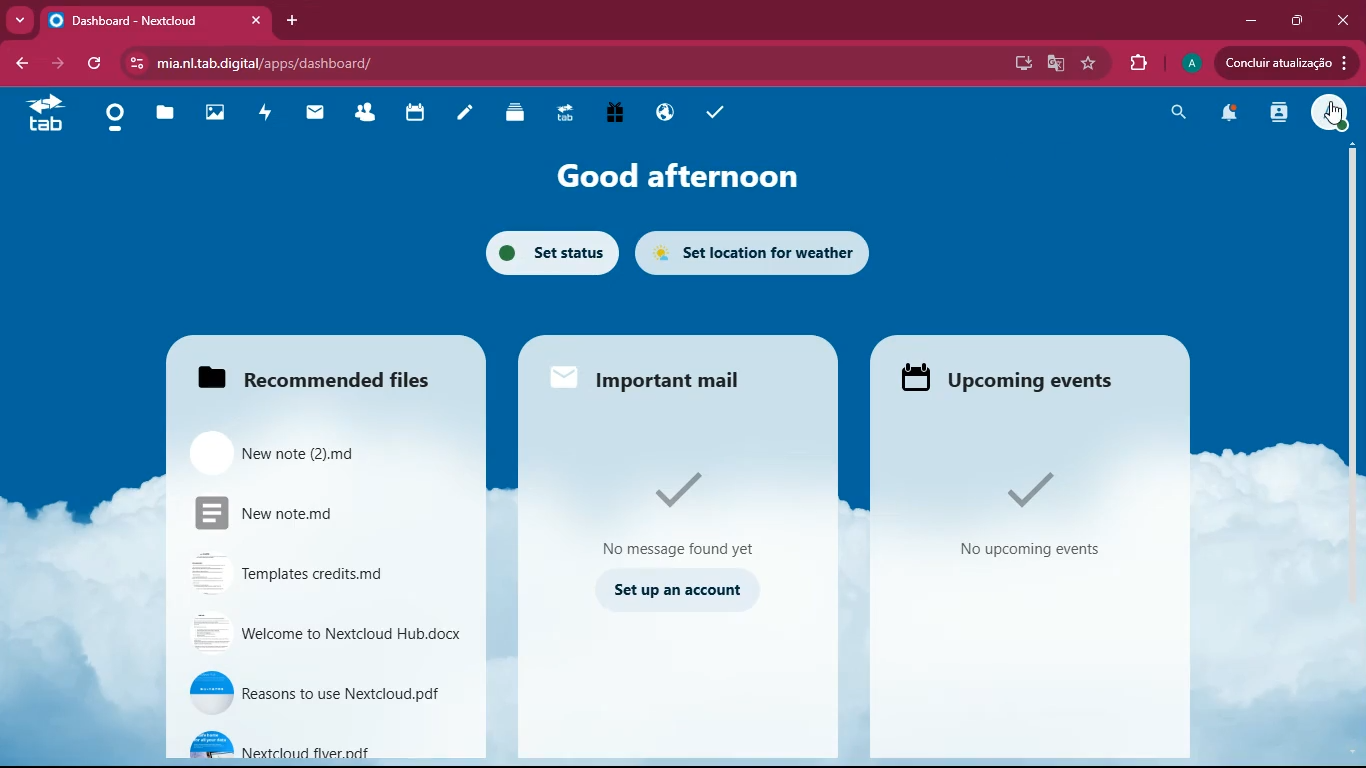  Describe the element at coordinates (1351, 334) in the screenshot. I see `scroll bar` at that location.